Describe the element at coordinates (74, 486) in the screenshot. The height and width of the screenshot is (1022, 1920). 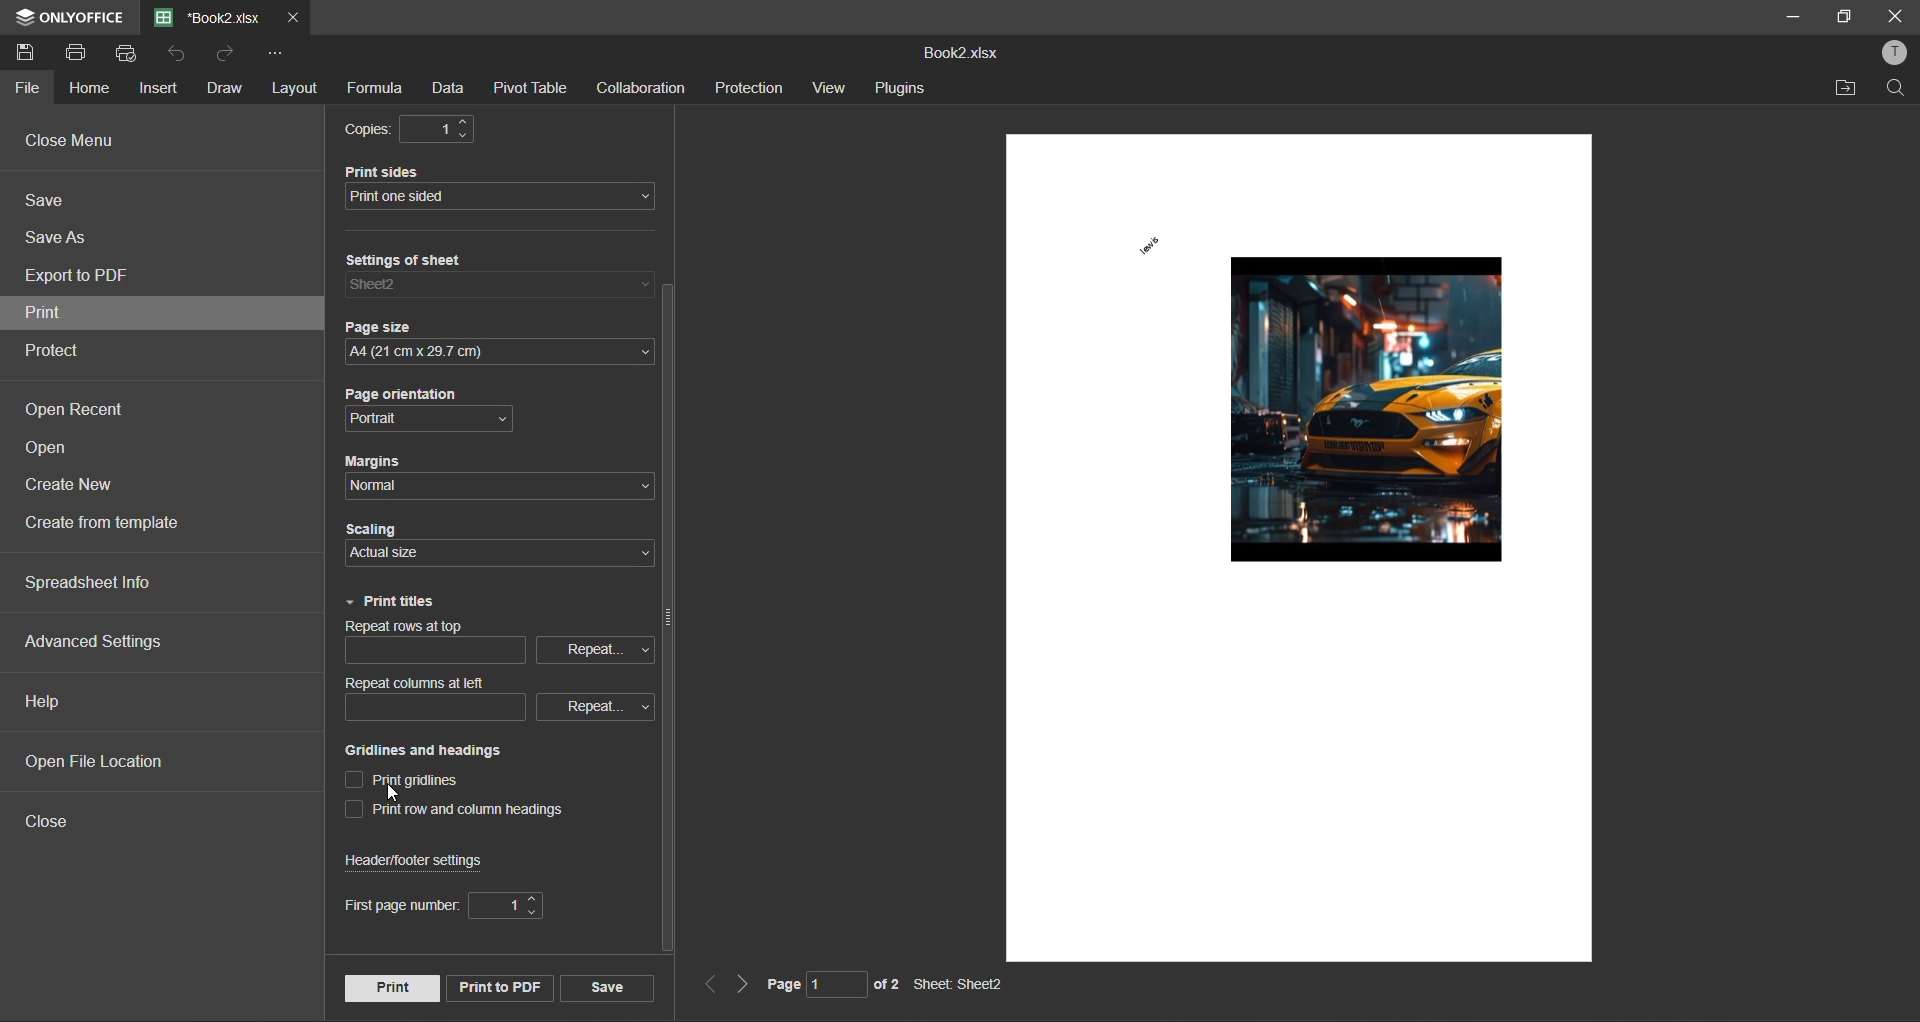
I see `create new` at that location.